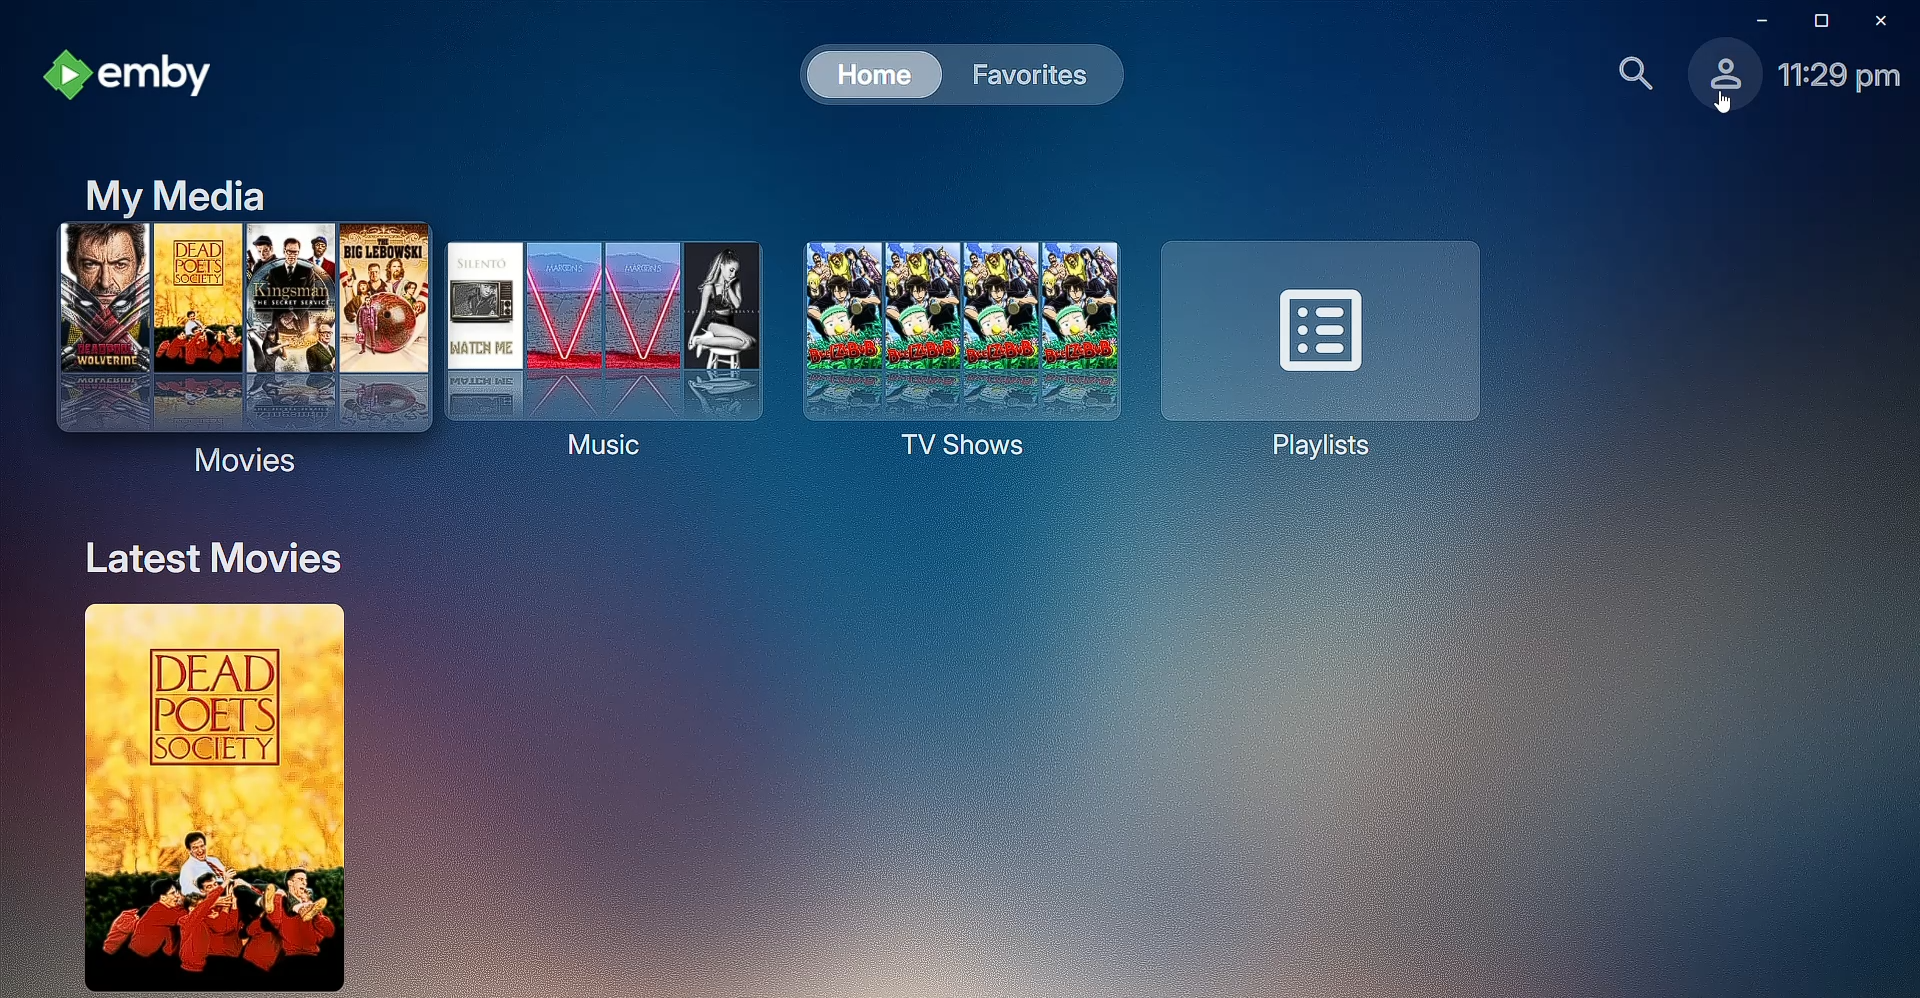 The height and width of the screenshot is (998, 1920). What do you see at coordinates (198, 800) in the screenshot?
I see `Dead Poets Society` at bounding box center [198, 800].